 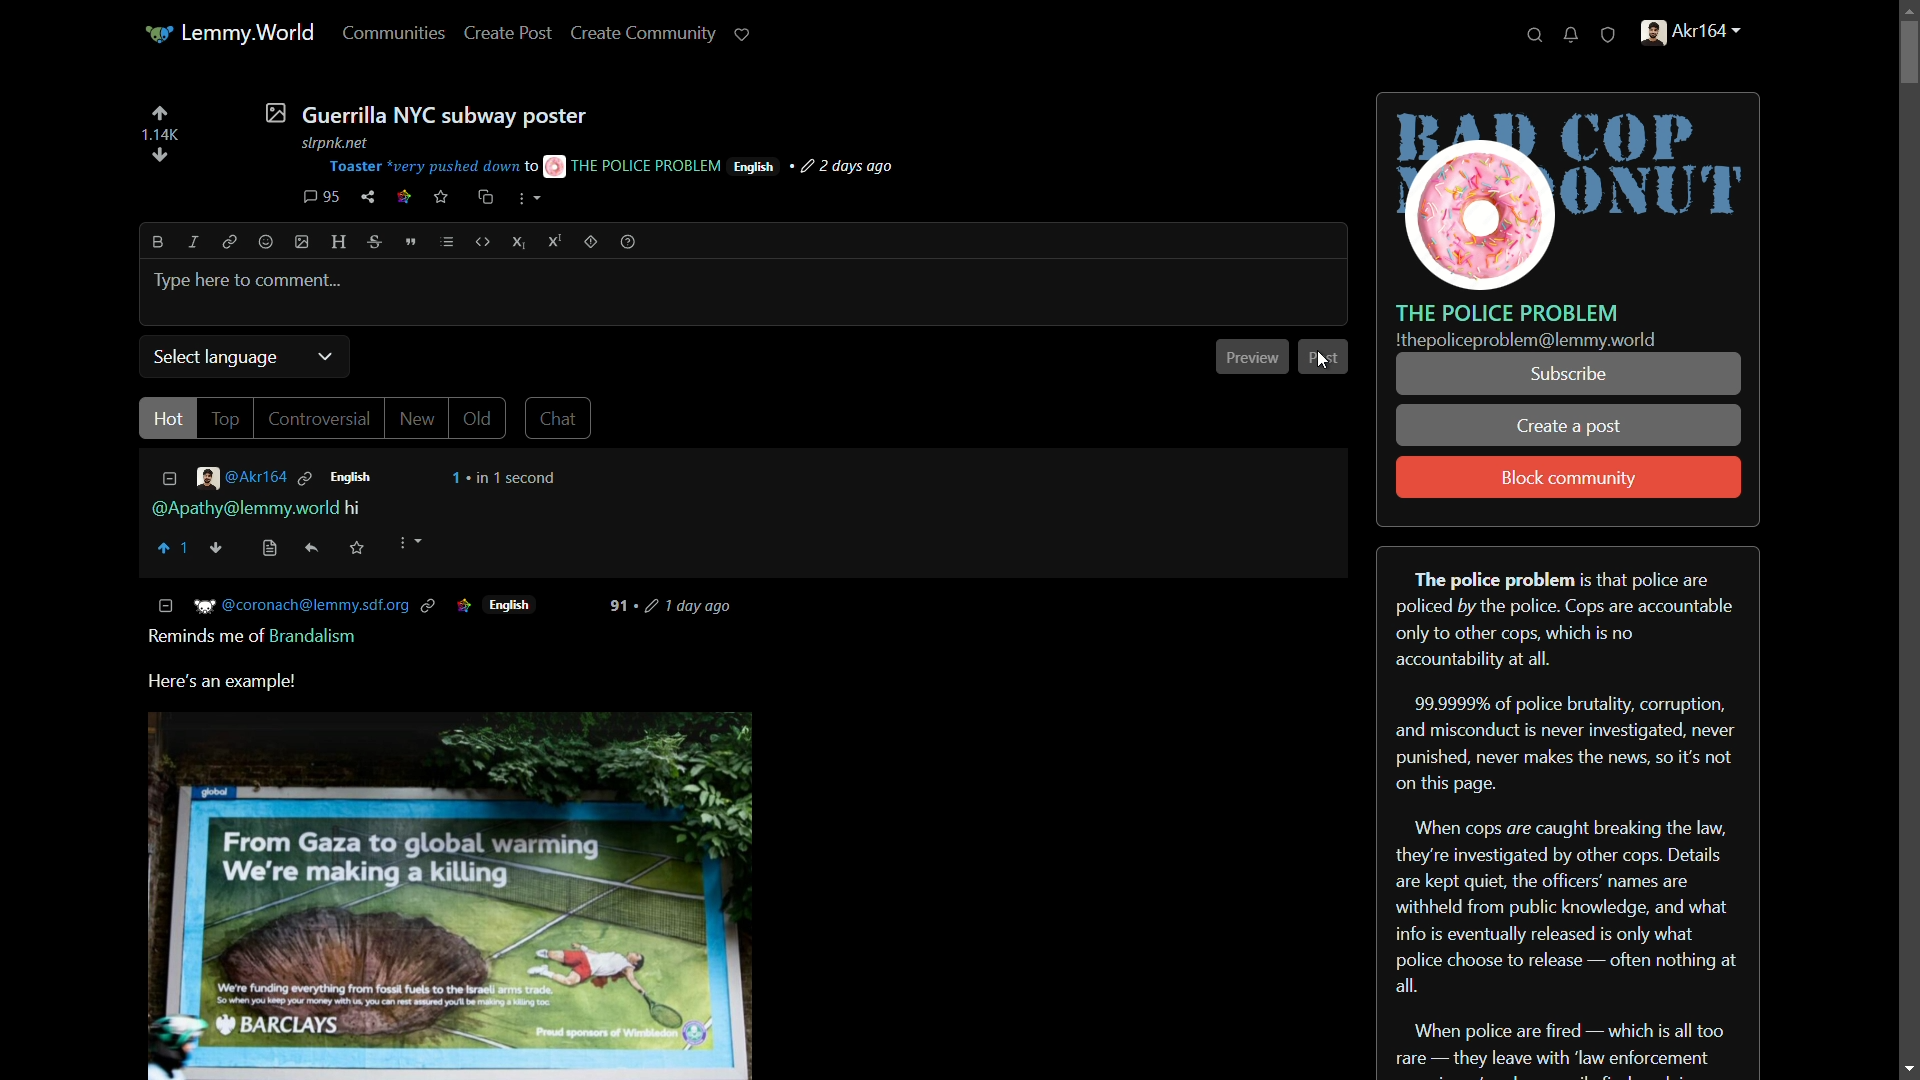 I want to click on ‘@coronach@lemmy.sdf.org, so click(x=314, y=606).